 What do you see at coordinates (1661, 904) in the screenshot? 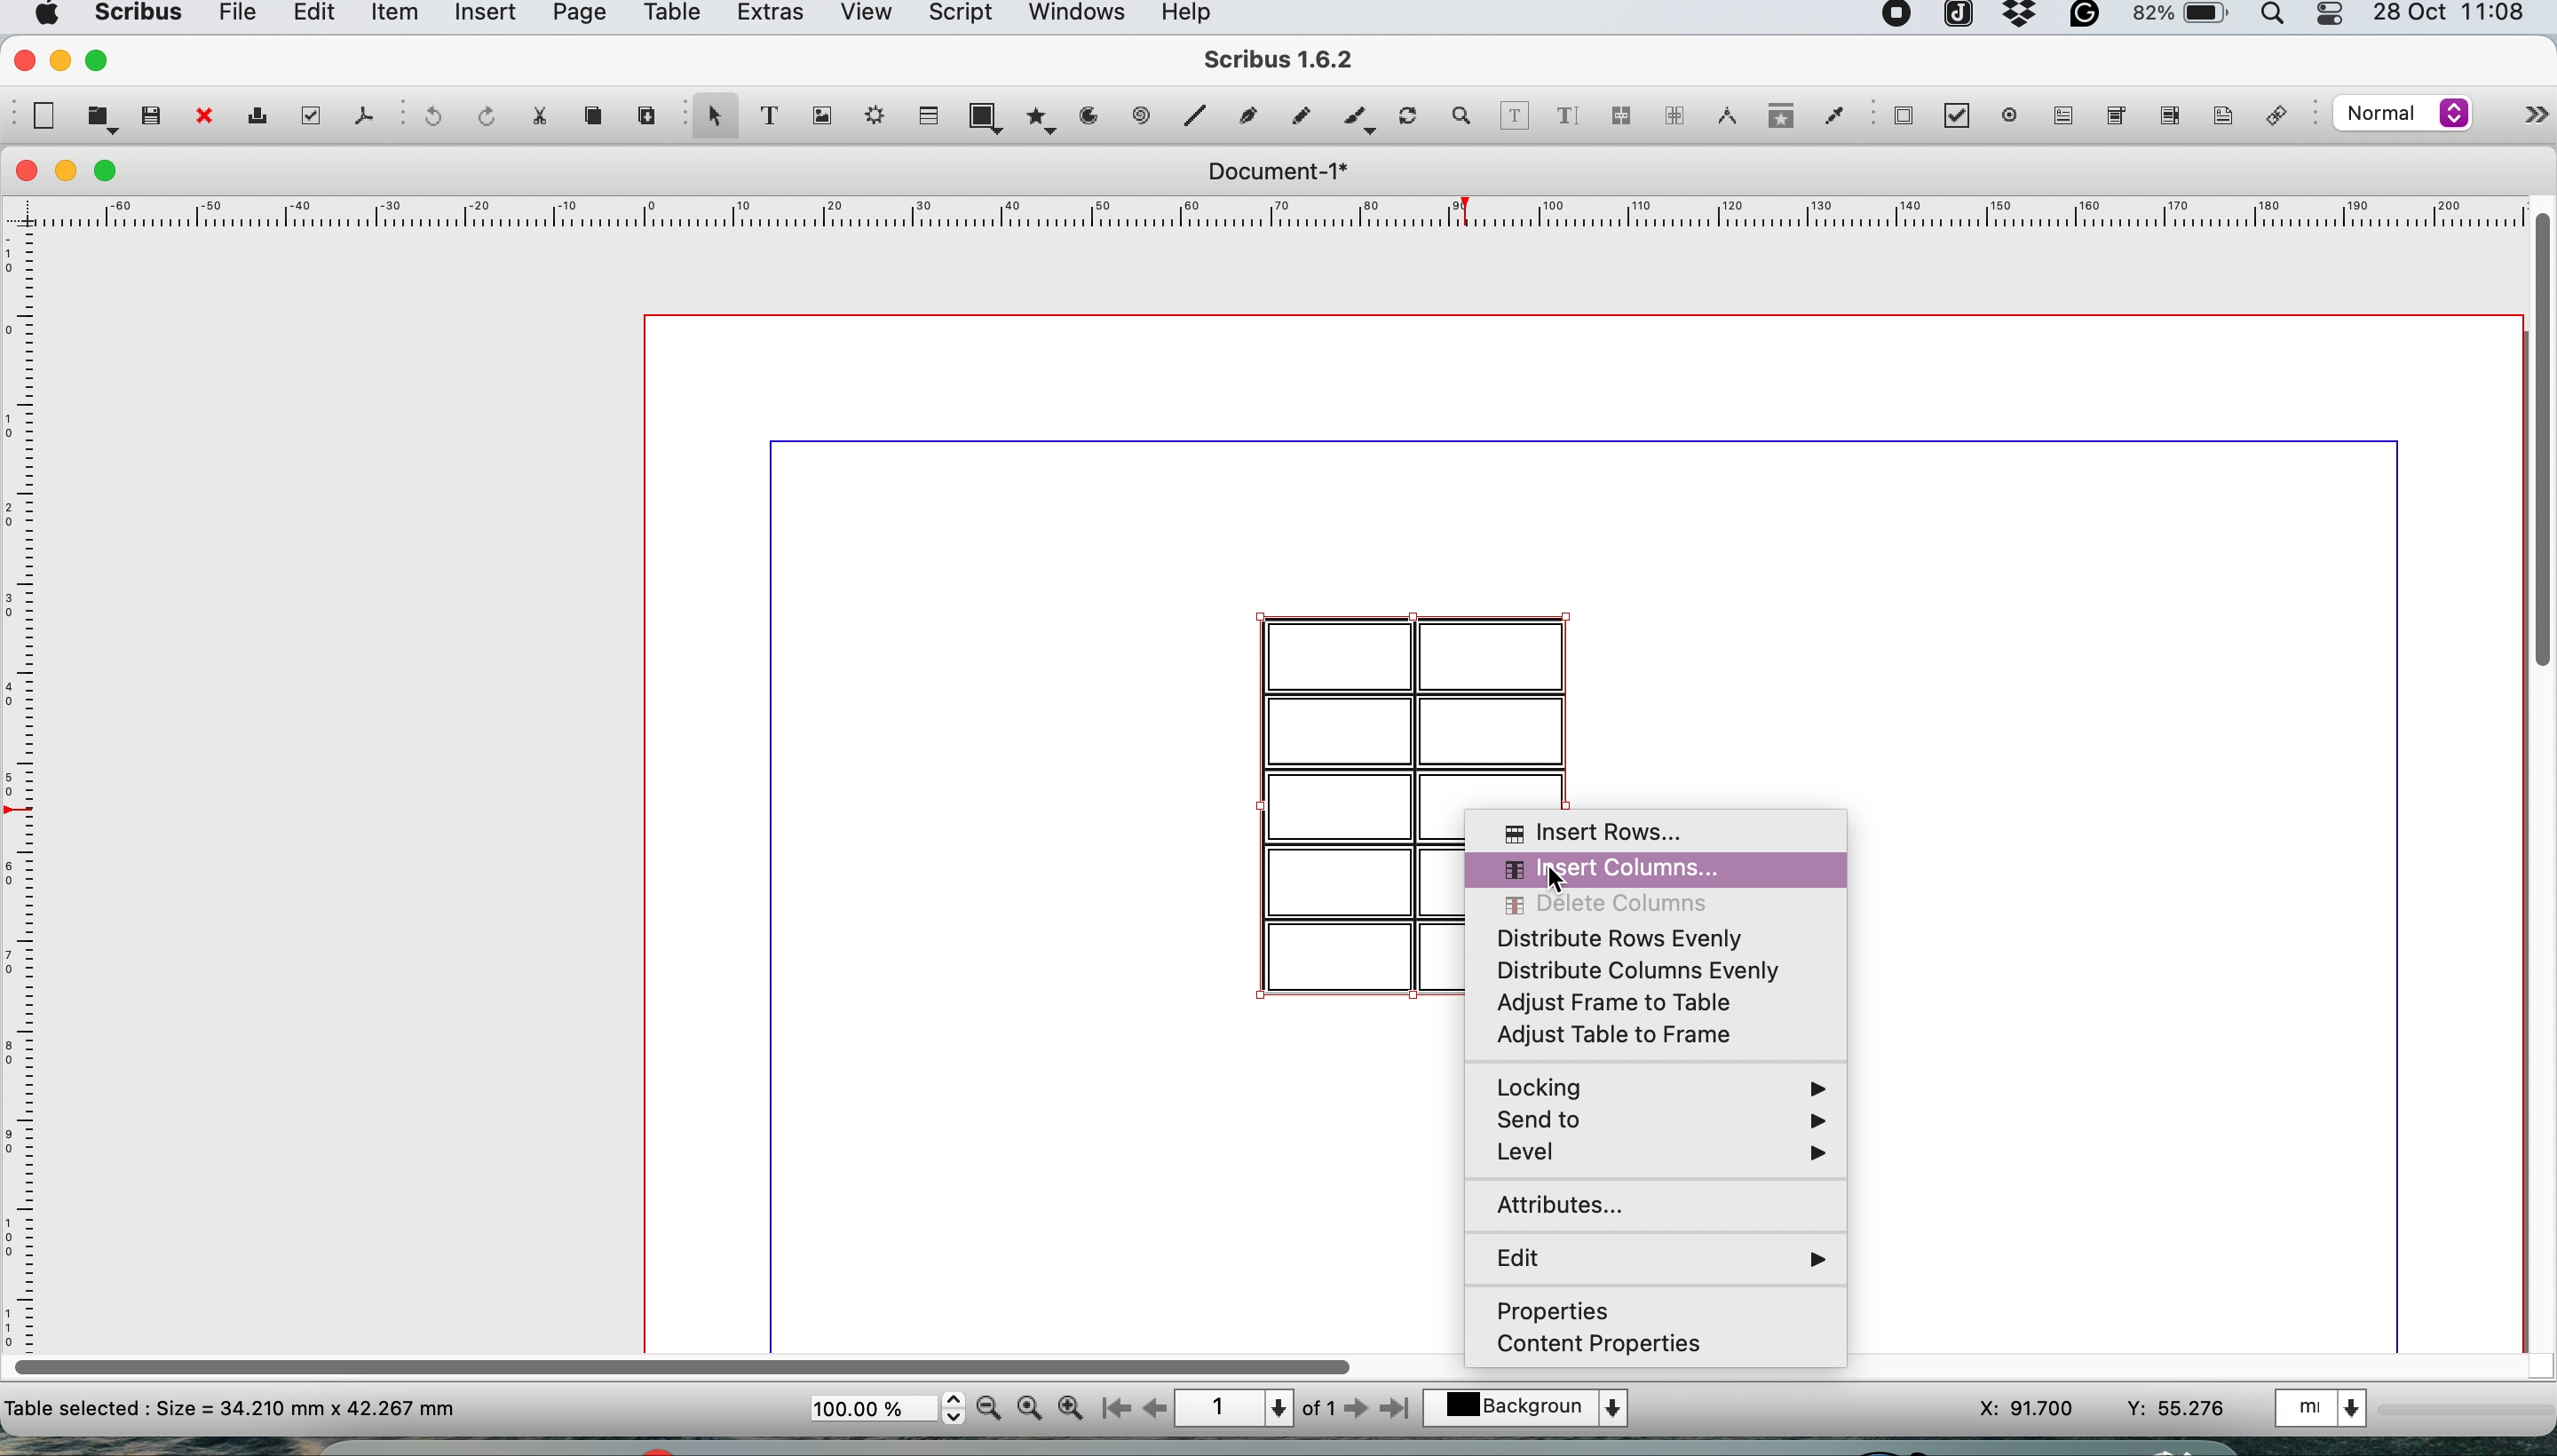
I see `delete columns` at bounding box center [1661, 904].